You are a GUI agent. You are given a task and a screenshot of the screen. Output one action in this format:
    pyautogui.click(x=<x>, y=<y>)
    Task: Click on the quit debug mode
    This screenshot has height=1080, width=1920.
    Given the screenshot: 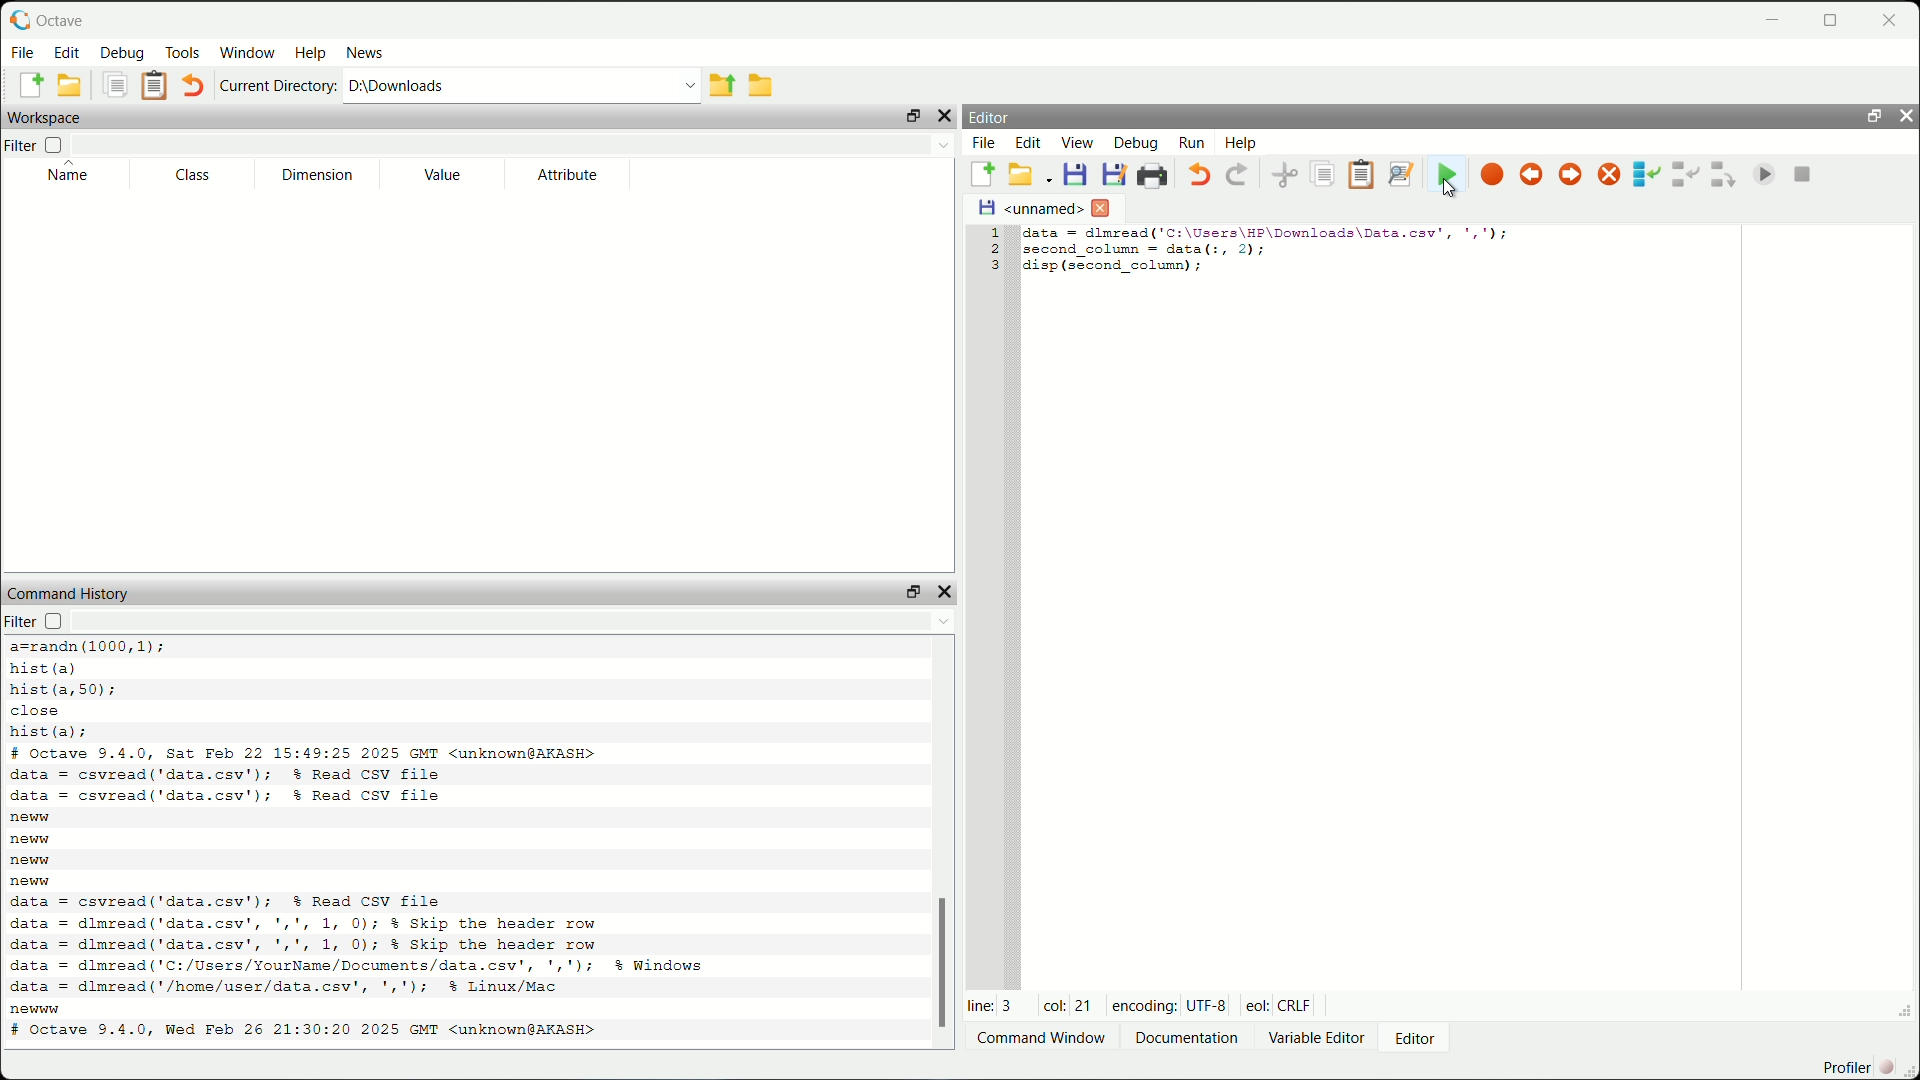 What is the action you would take?
    pyautogui.click(x=1805, y=170)
    